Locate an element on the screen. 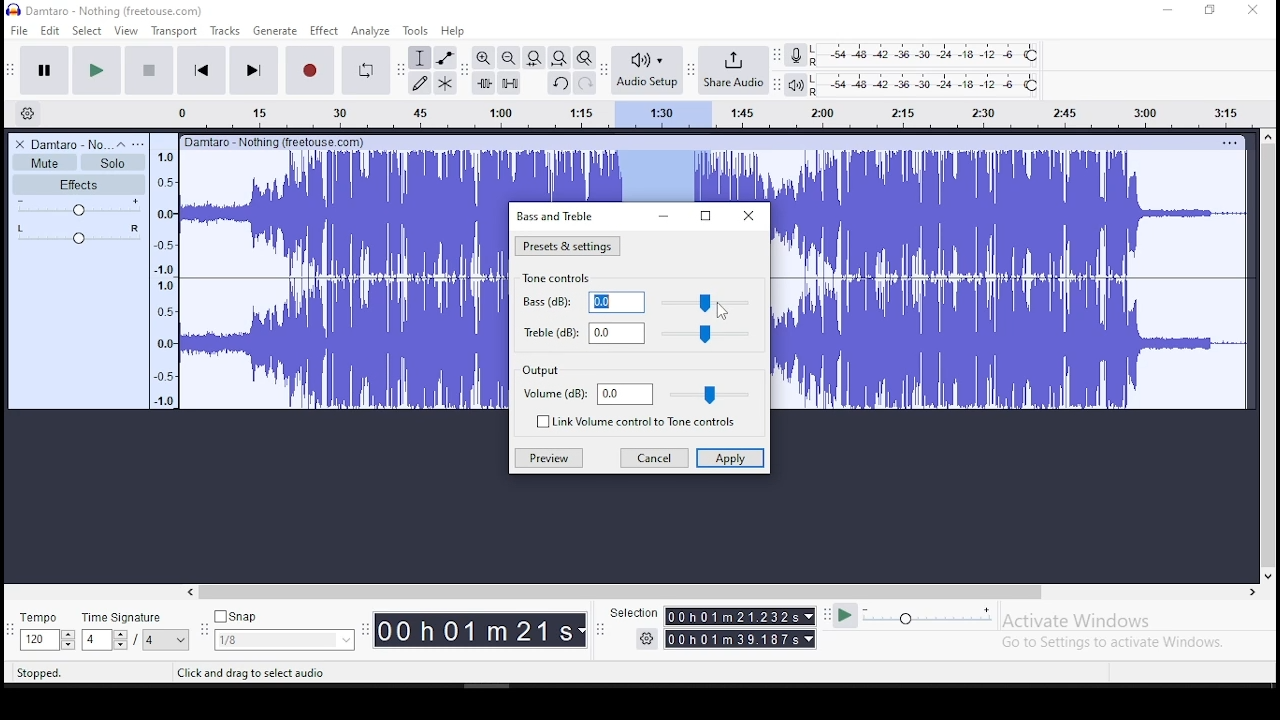  minimize is located at coordinates (662, 217).